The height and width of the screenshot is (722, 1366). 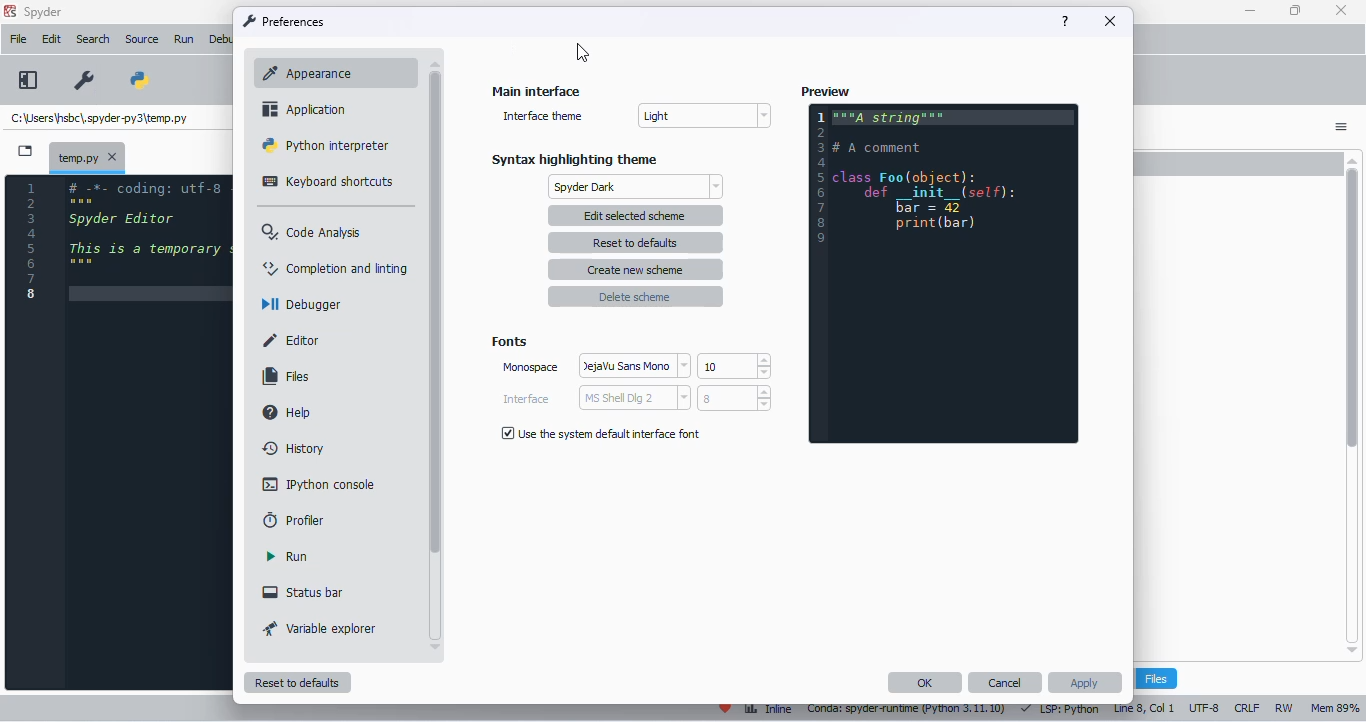 I want to click on line numbers, so click(x=32, y=241).